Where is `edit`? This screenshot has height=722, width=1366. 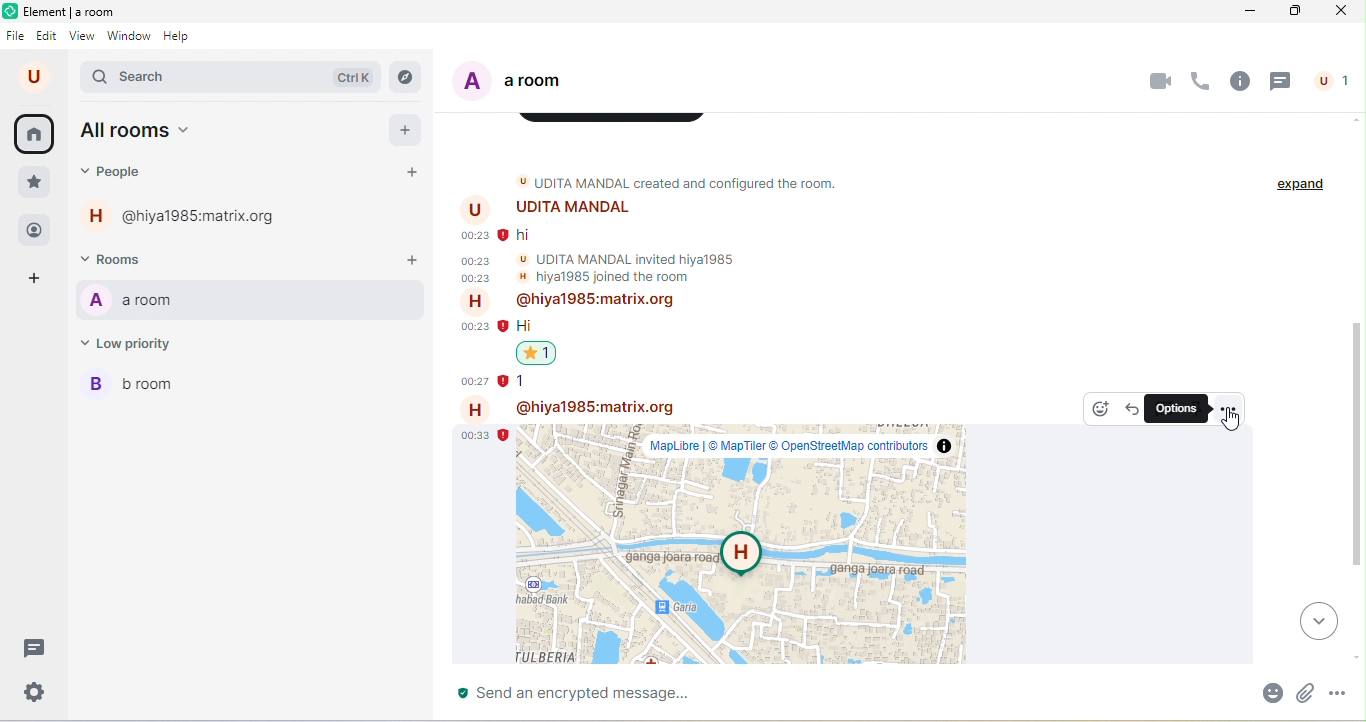
edit is located at coordinates (48, 36).